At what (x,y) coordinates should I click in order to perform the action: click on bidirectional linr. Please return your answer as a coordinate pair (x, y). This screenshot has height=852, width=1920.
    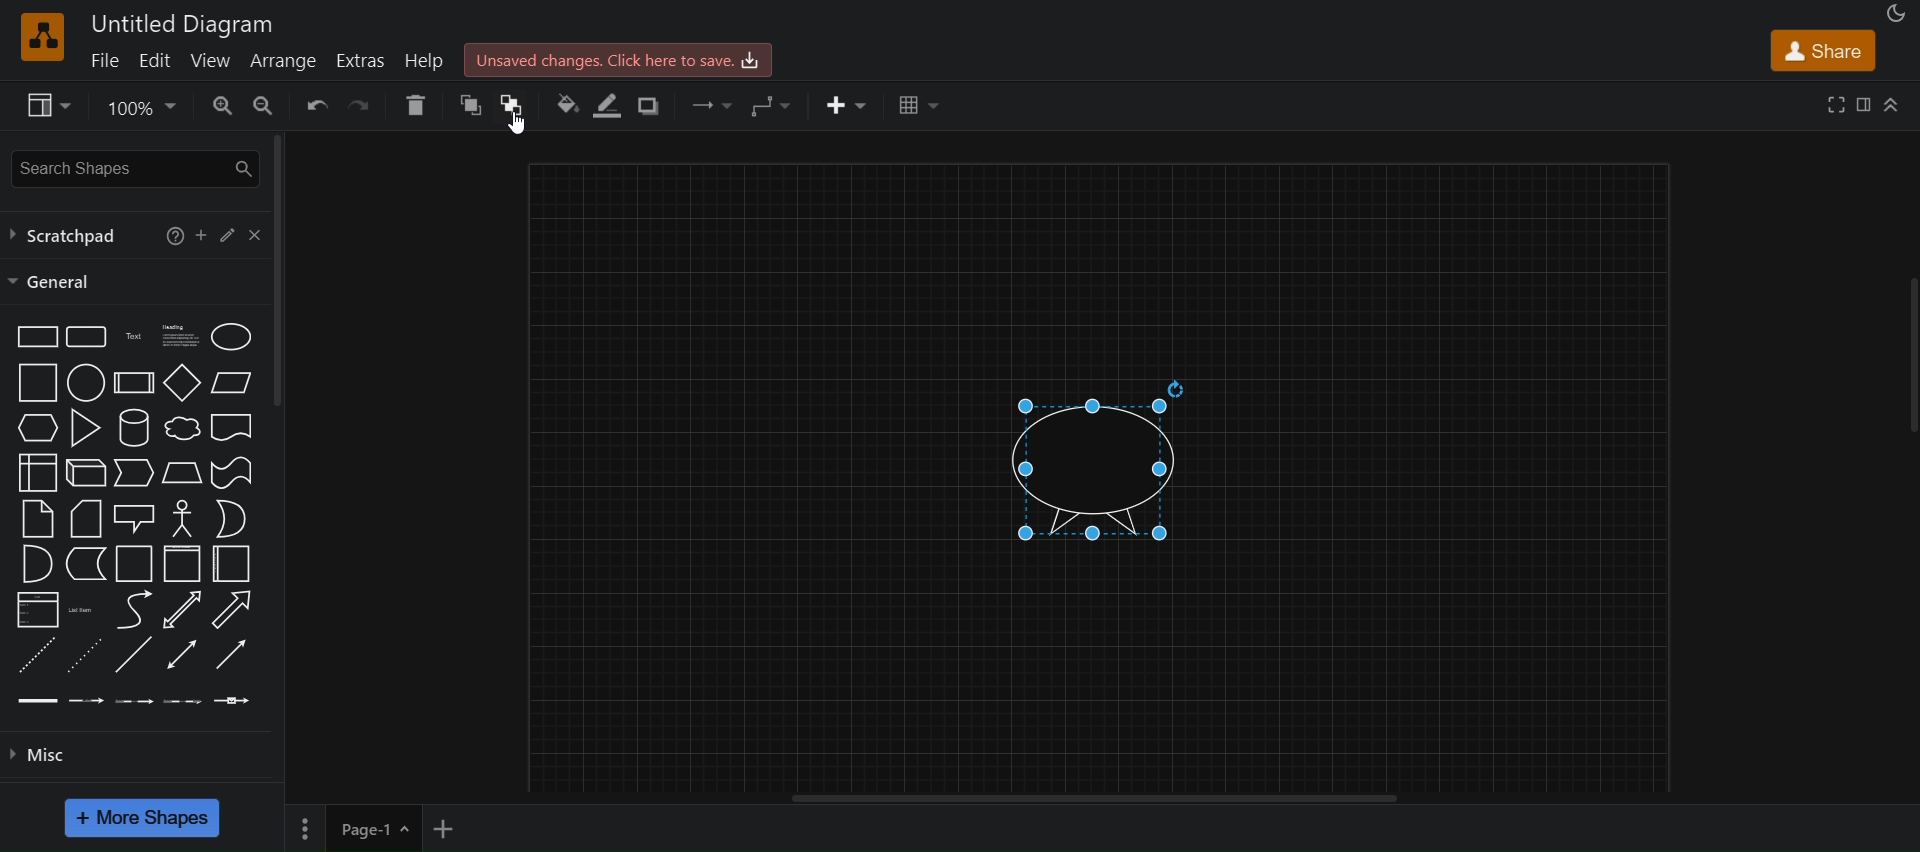
    Looking at the image, I should click on (181, 654).